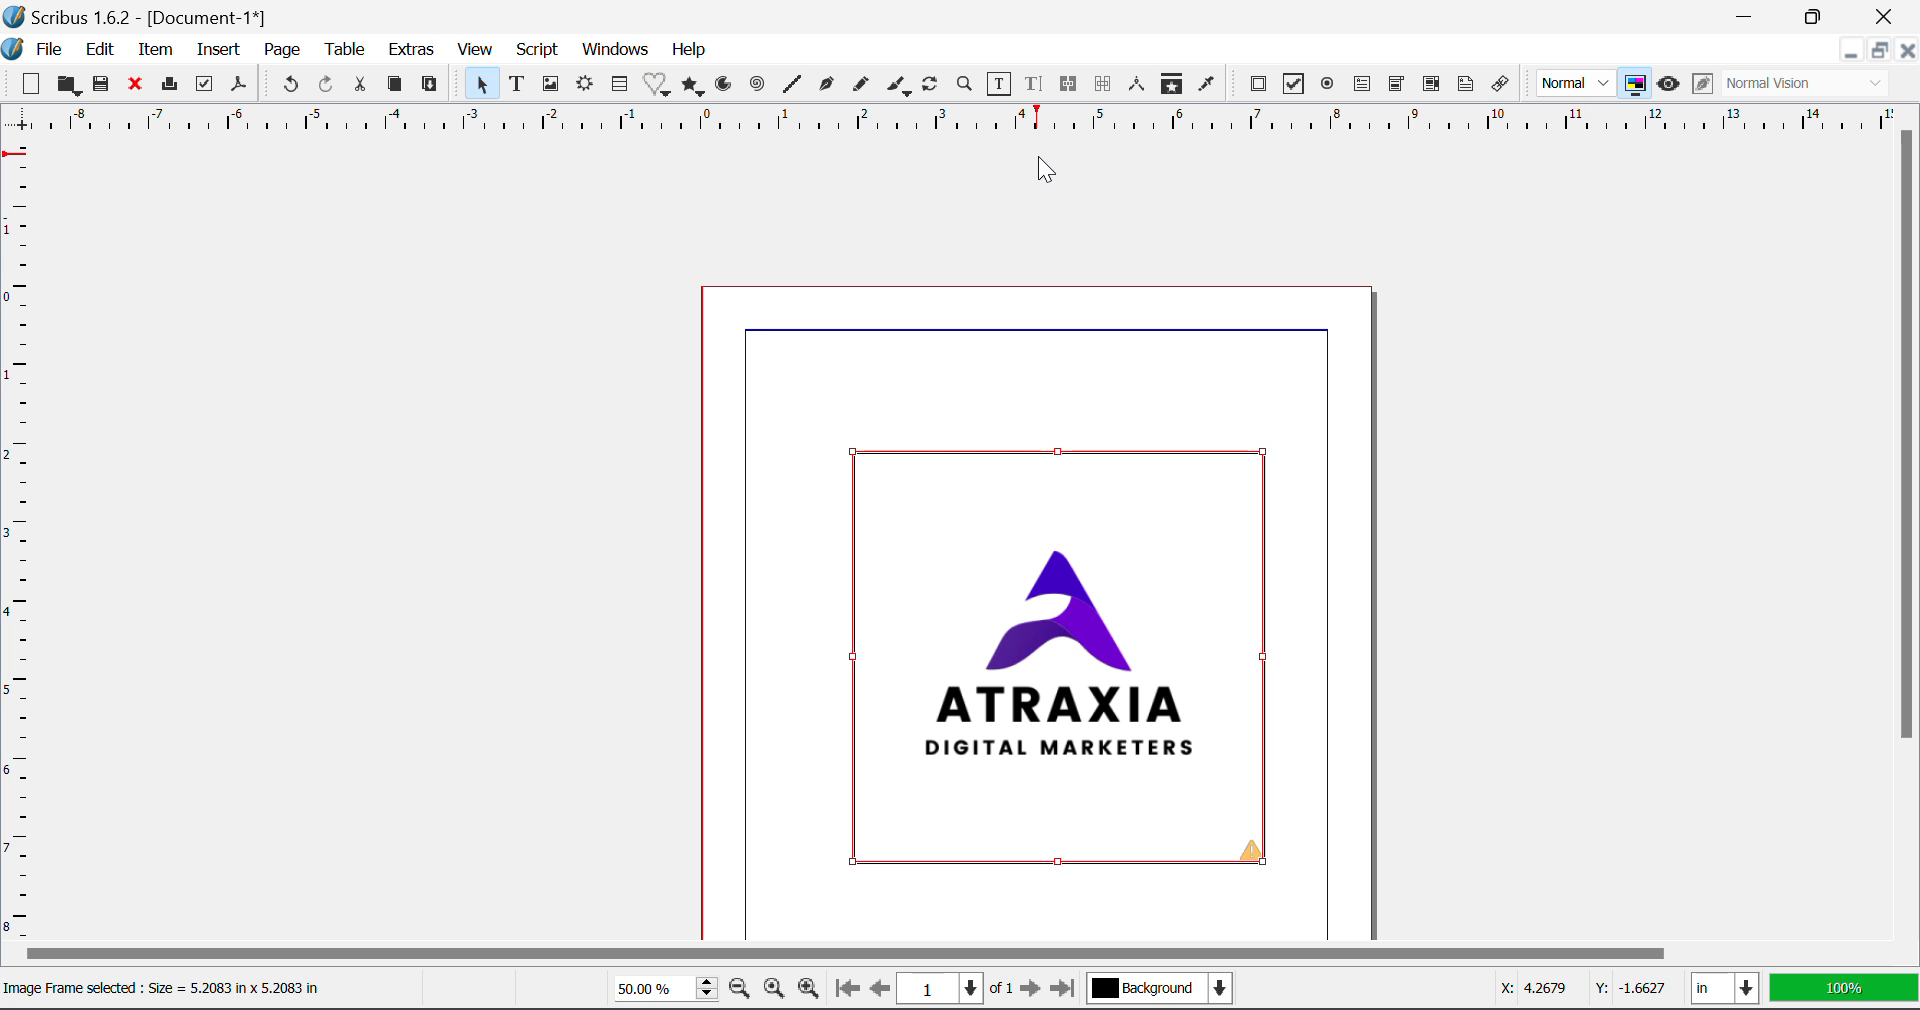 Image resolution: width=1920 pixels, height=1010 pixels. What do you see at coordinates (241, 84) in the screenshot?
I see `Save as Pdf` at bounding box center [241, 84].